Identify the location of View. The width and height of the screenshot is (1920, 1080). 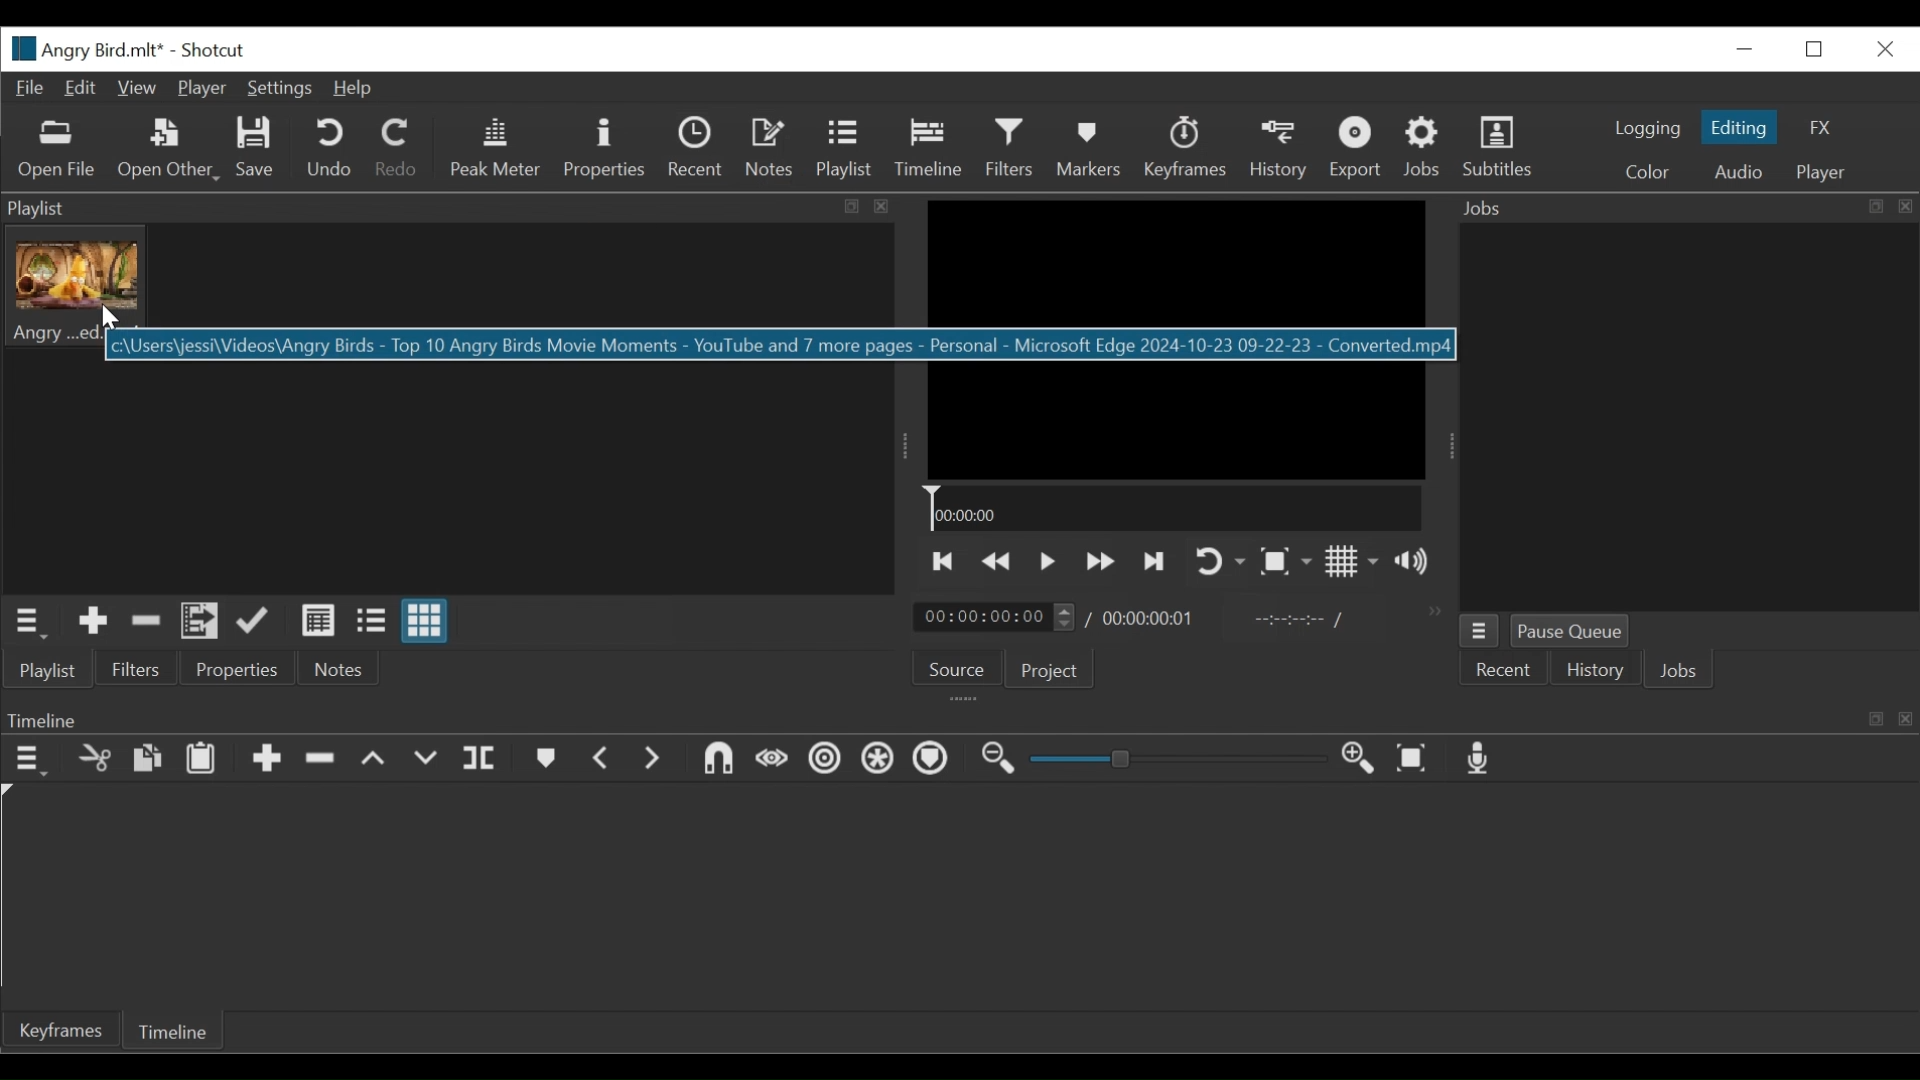
(136, 89).